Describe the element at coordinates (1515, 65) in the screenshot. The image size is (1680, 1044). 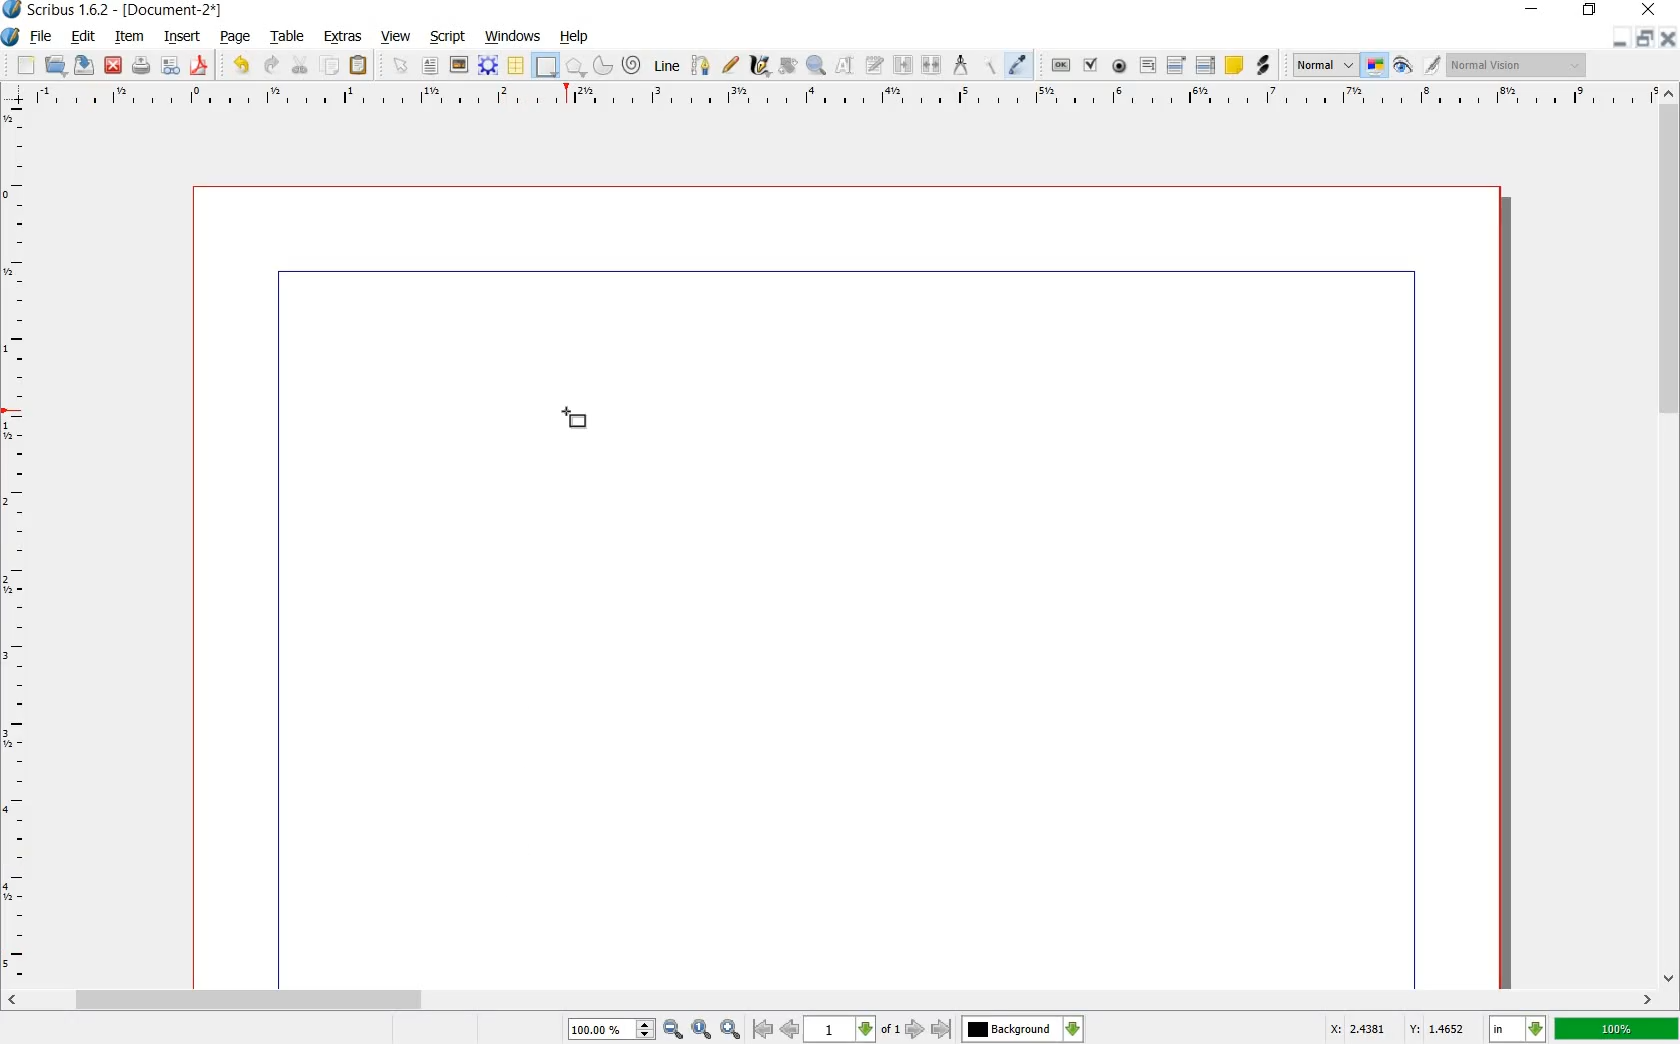
I see `Normal vision` at that location.